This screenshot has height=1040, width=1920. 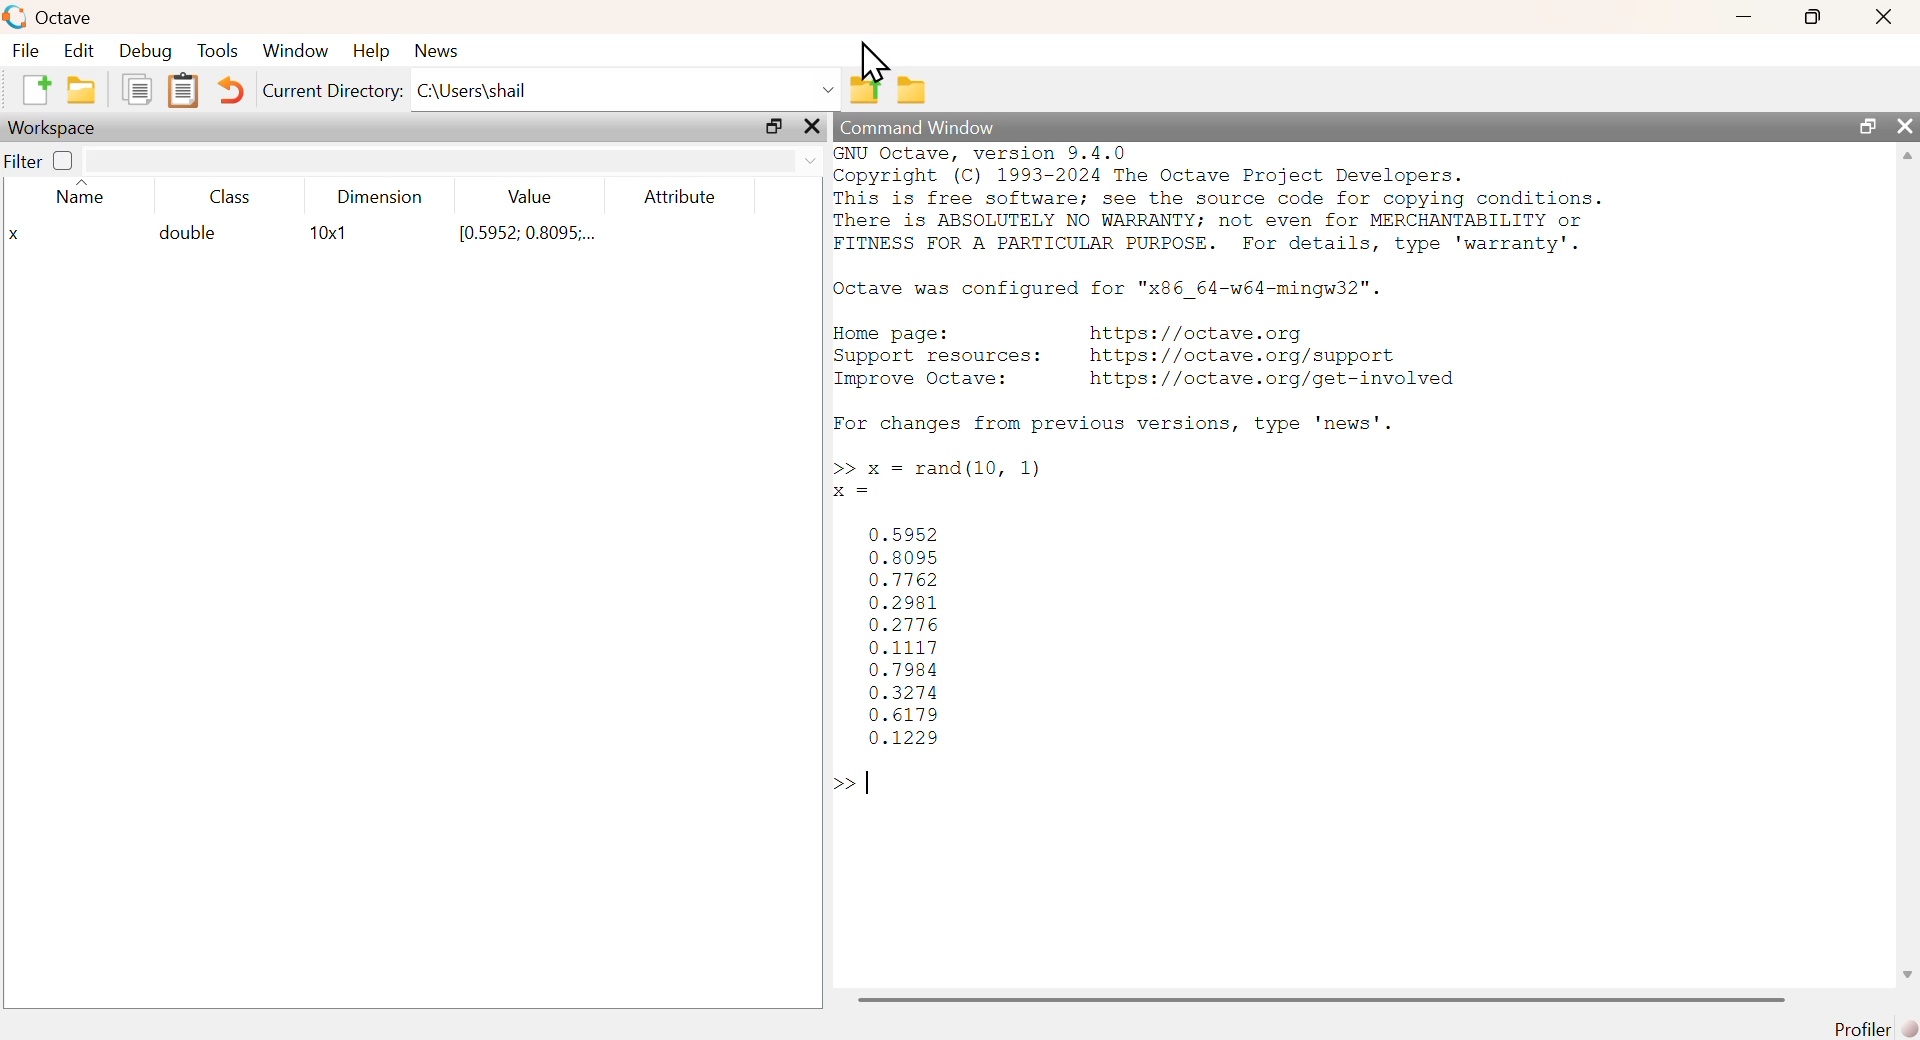 What do you see at coordinates (530, 198) in the screenshot?
I see `value` at bounding box center [530, 198].